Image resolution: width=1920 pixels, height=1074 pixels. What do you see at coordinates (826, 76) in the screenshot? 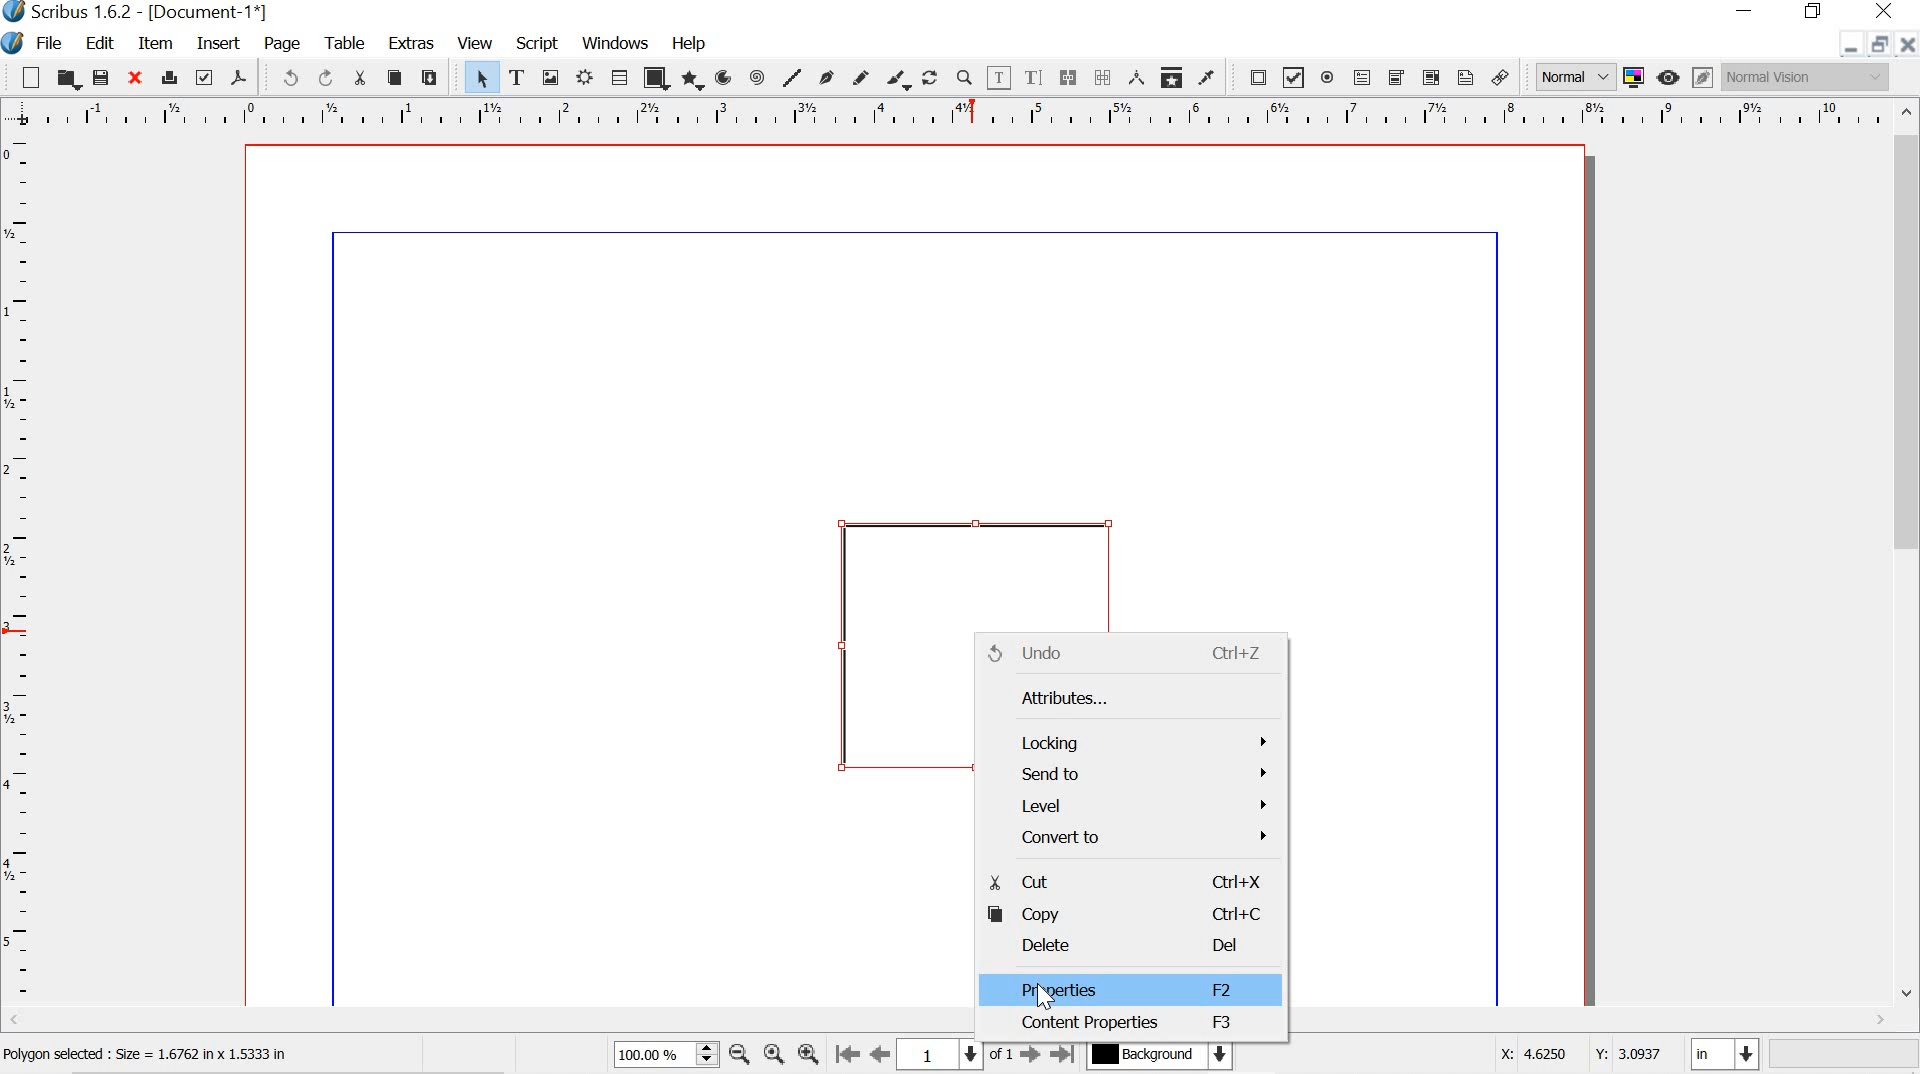
I see `bezier curve` at bounding box center [826, 76].